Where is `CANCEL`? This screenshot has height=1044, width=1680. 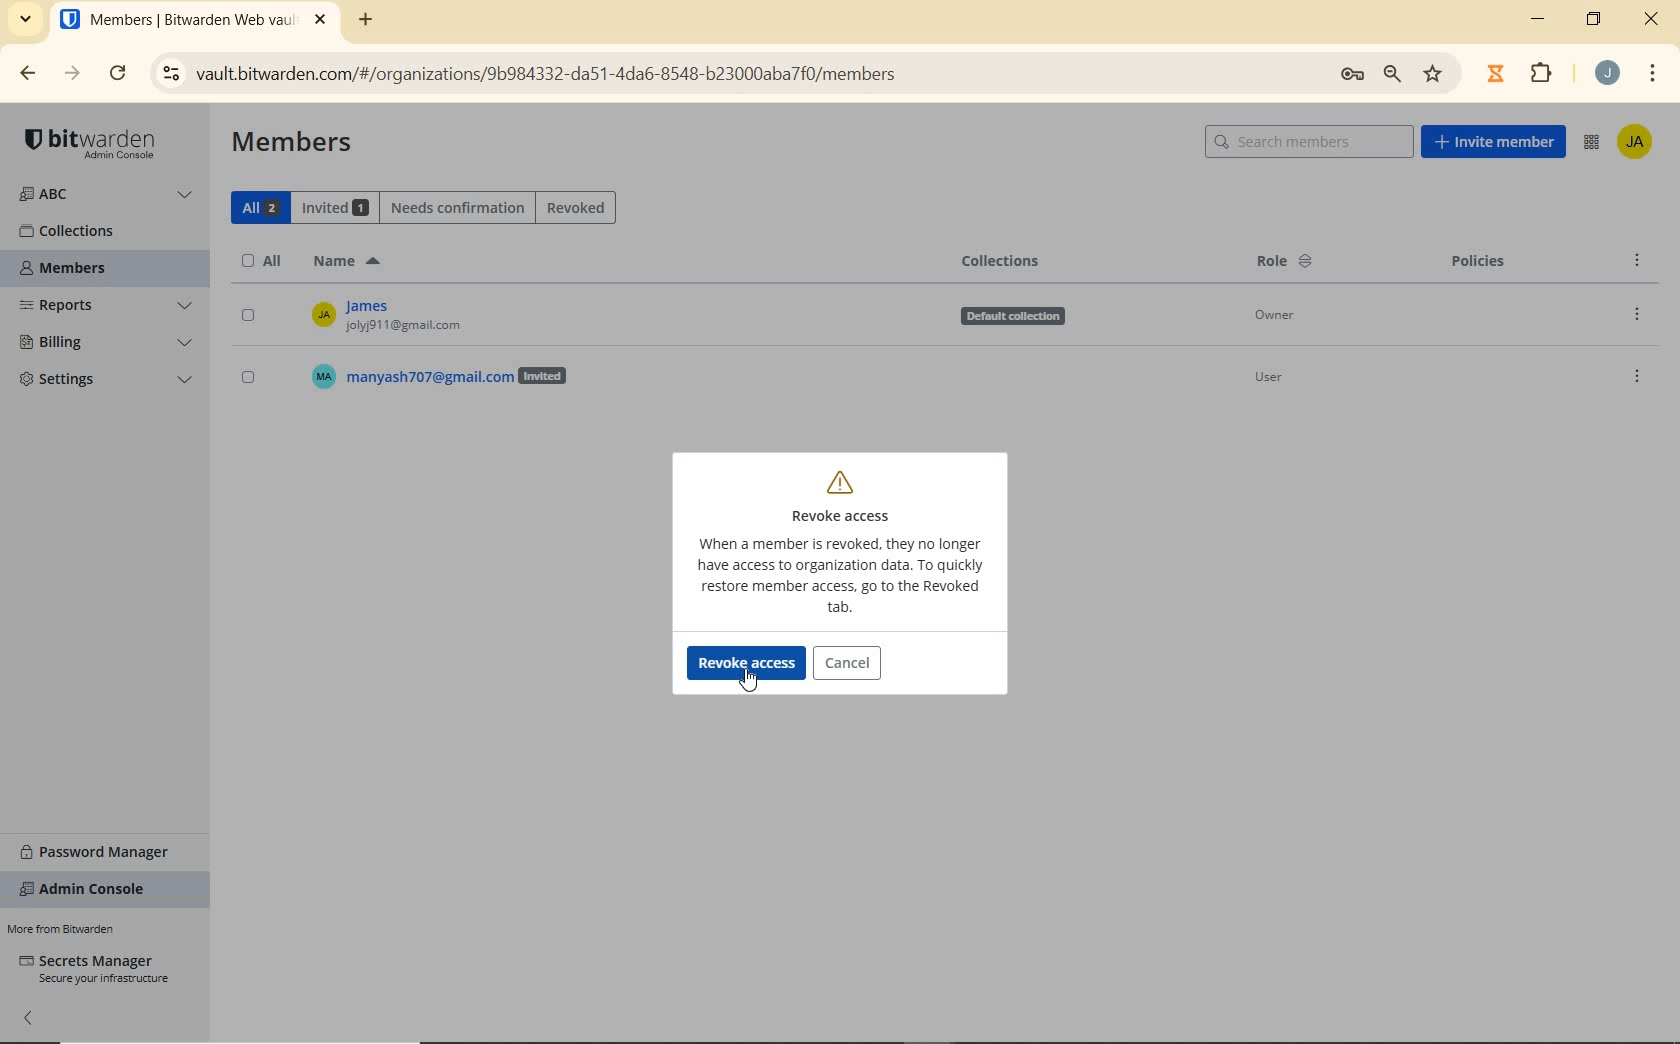 CANCEL is located at coordinates (852, 665).